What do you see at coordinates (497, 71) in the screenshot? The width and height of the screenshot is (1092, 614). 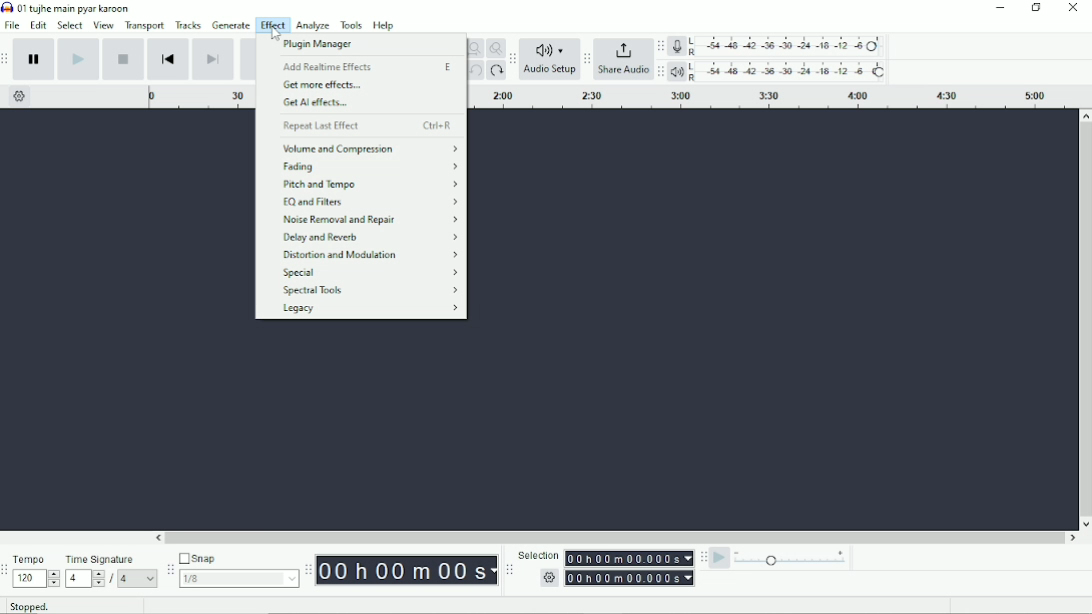 I see `Redo` at bounding box center [497, 71].